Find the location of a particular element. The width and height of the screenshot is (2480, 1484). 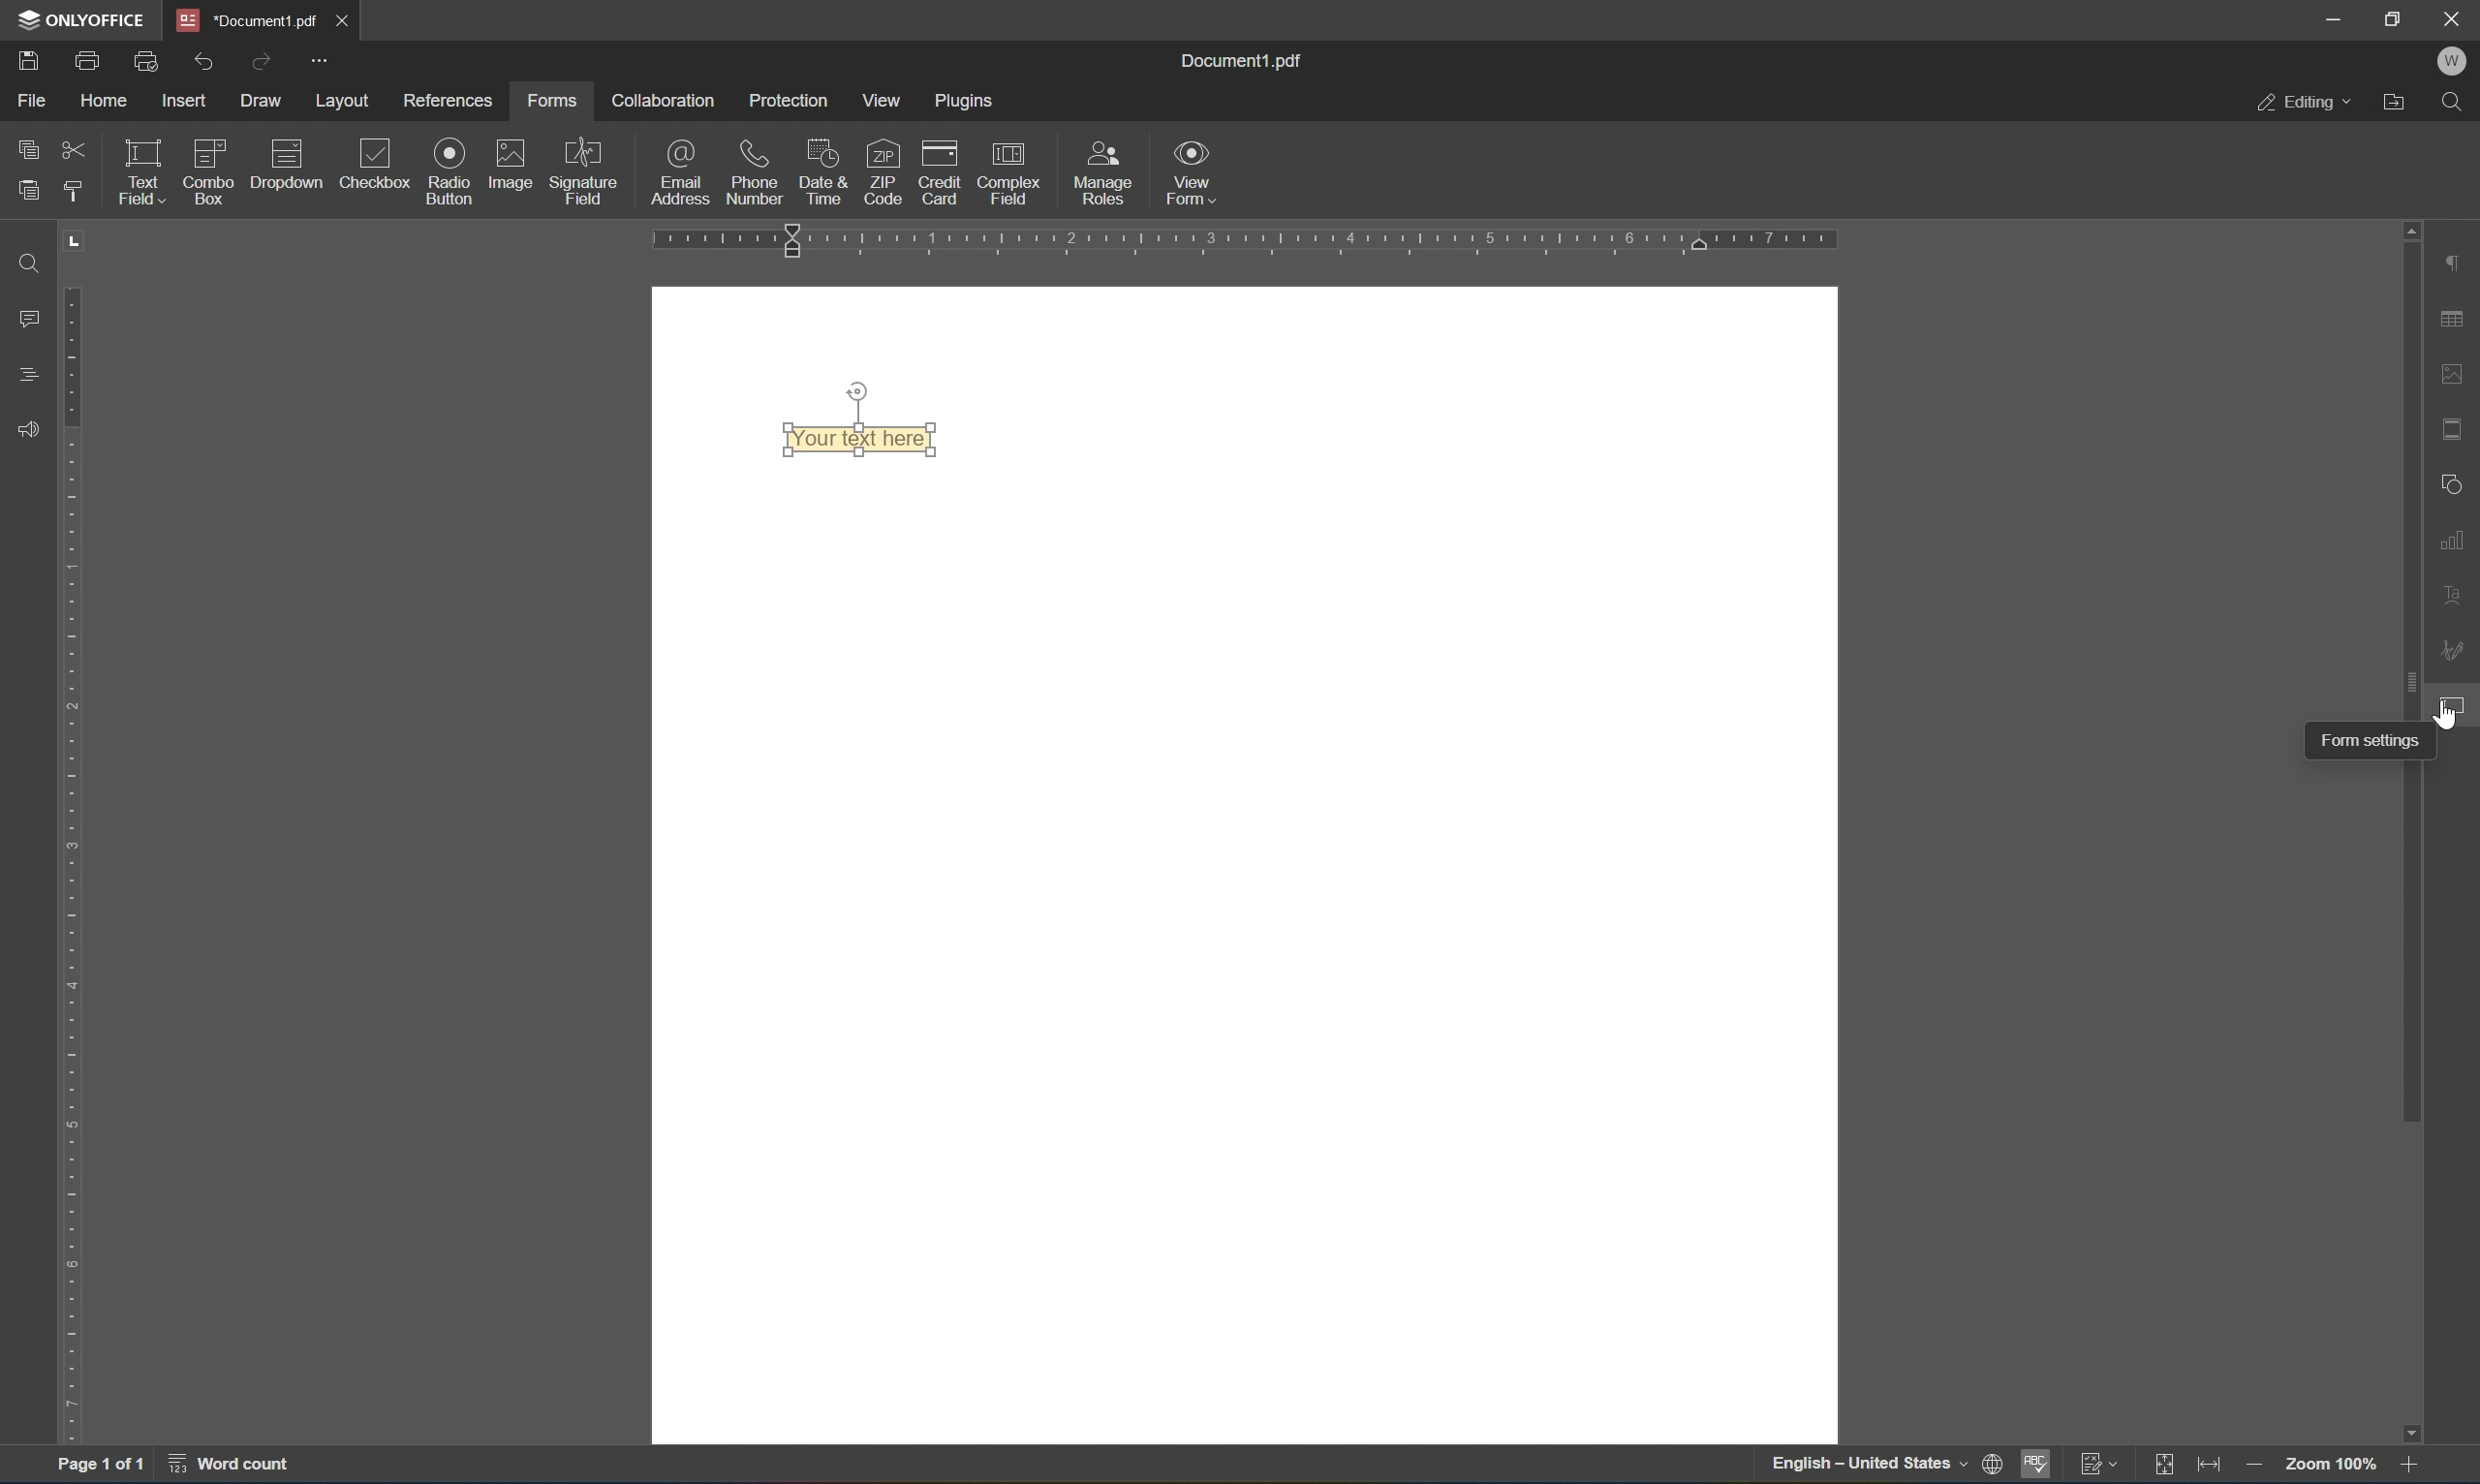

draw is located at coordinates (264, 103).